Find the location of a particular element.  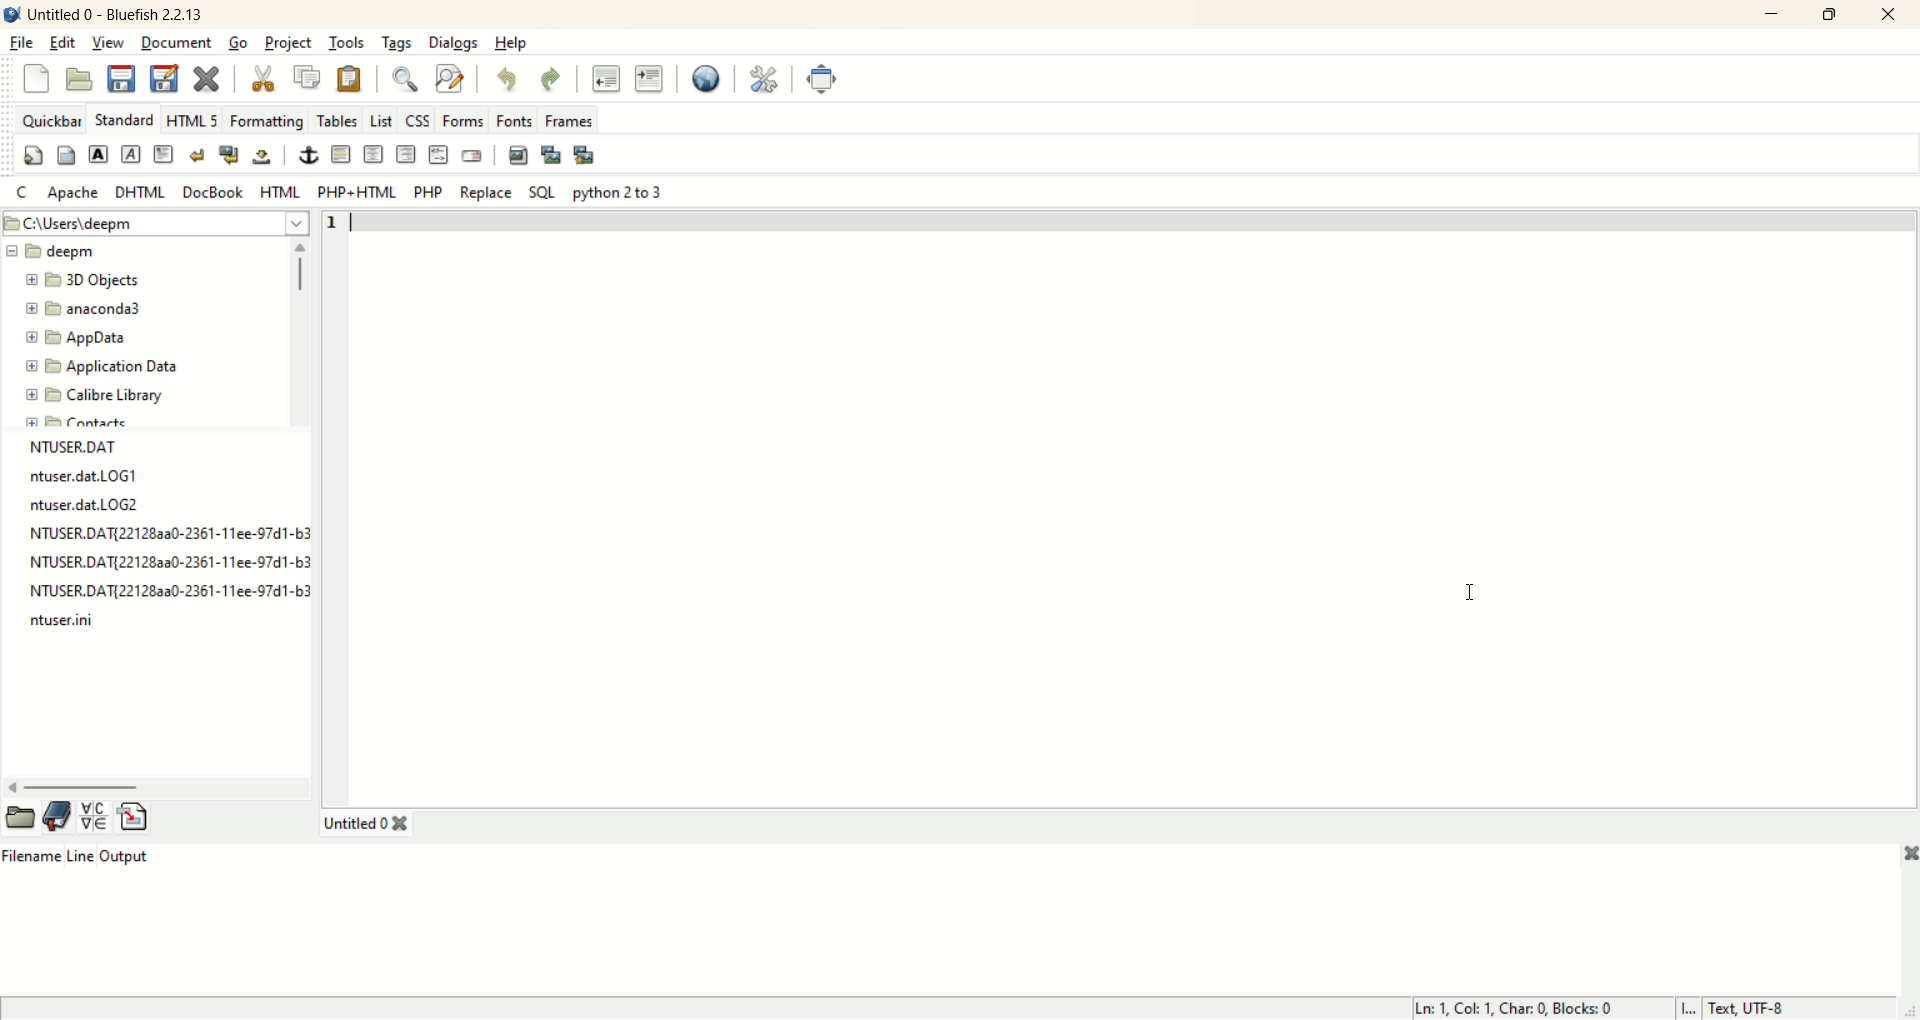

break and clean is located at coordinates (229, 157).